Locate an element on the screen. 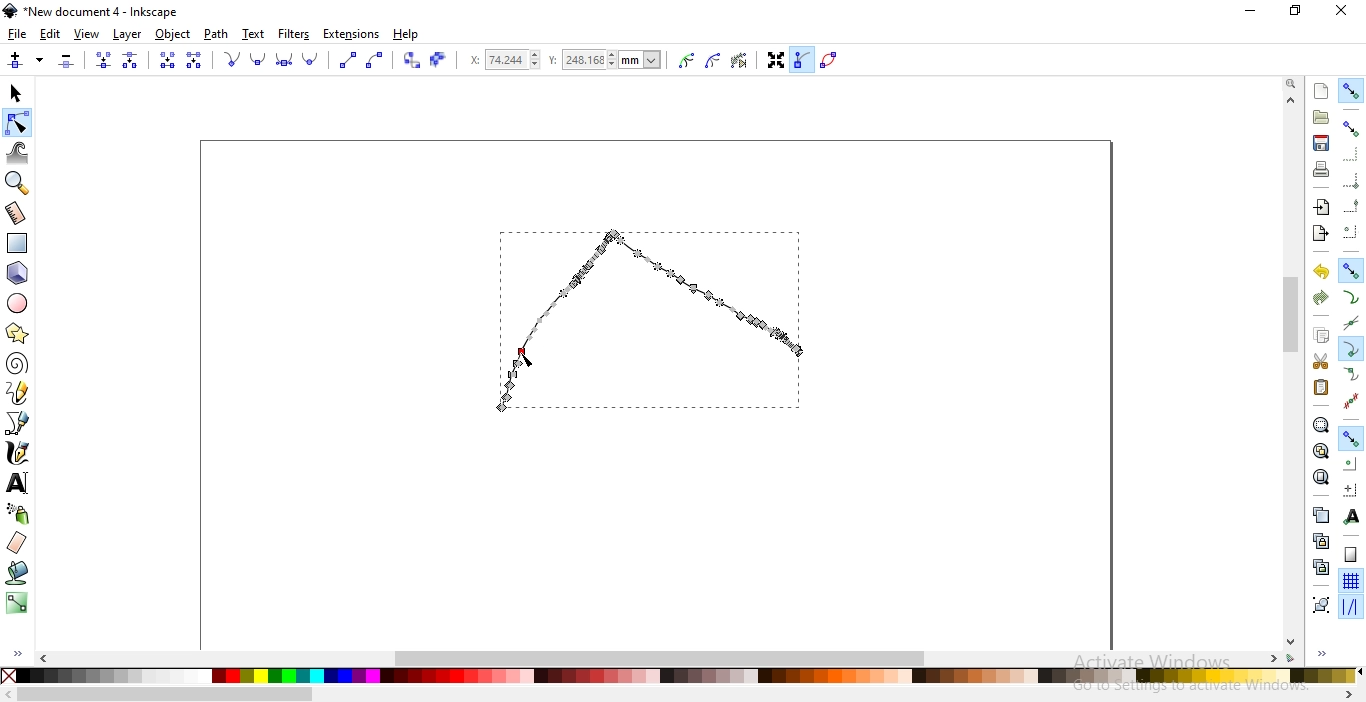 This screenshot has height=702, width=1366. join selected nodes is located at coordinates (103, 61).